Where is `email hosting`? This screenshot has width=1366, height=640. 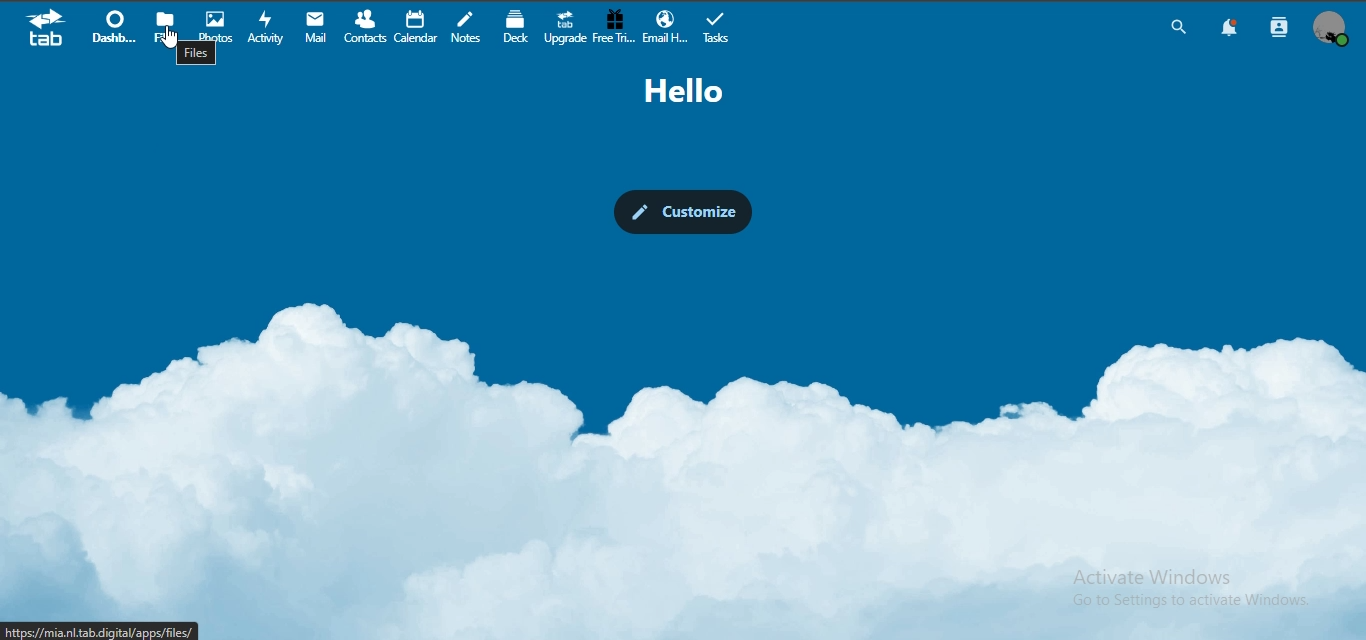 email hosting is located at coordinates (668, 25).